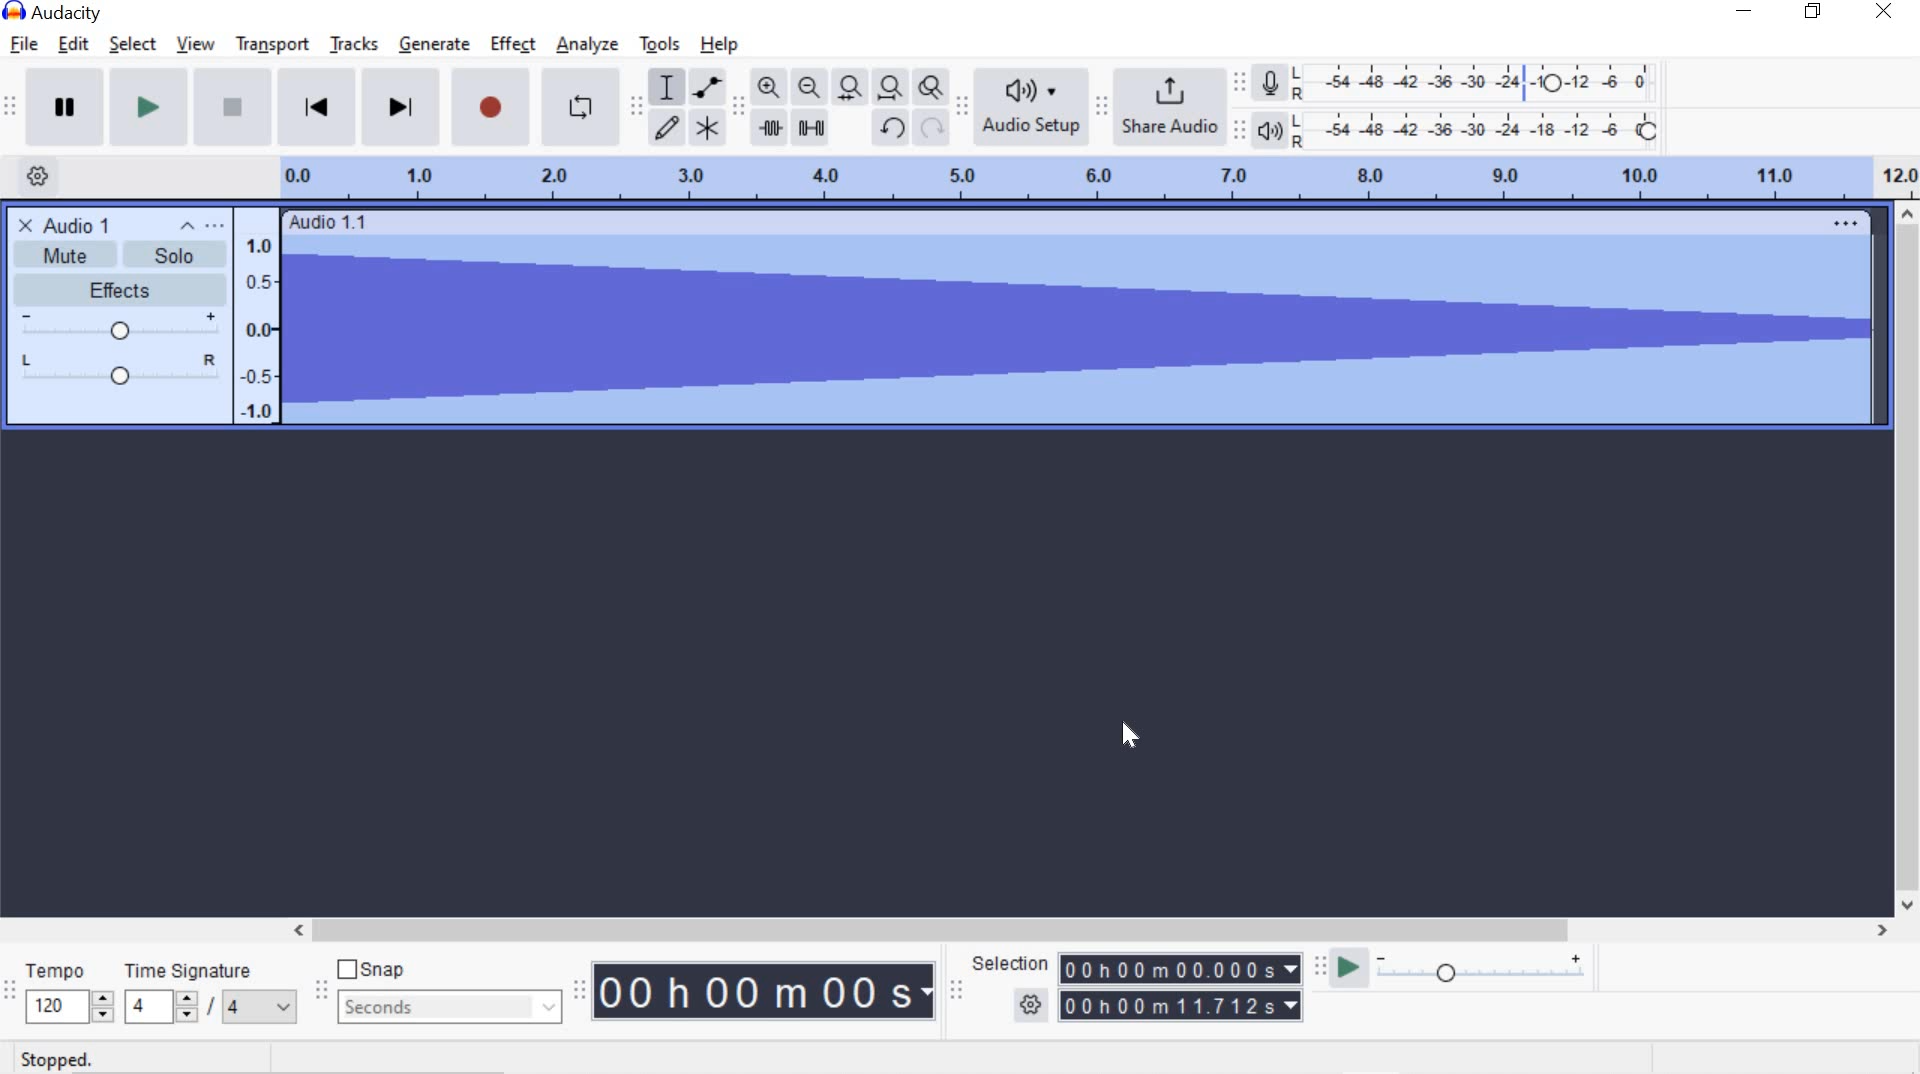 The width and height of the screenshot is (1920, 1074). What do you see at coordinates (959, 107) in the screenshot?
I see `Audio setup toolbar` at bounding box center [959, 107].